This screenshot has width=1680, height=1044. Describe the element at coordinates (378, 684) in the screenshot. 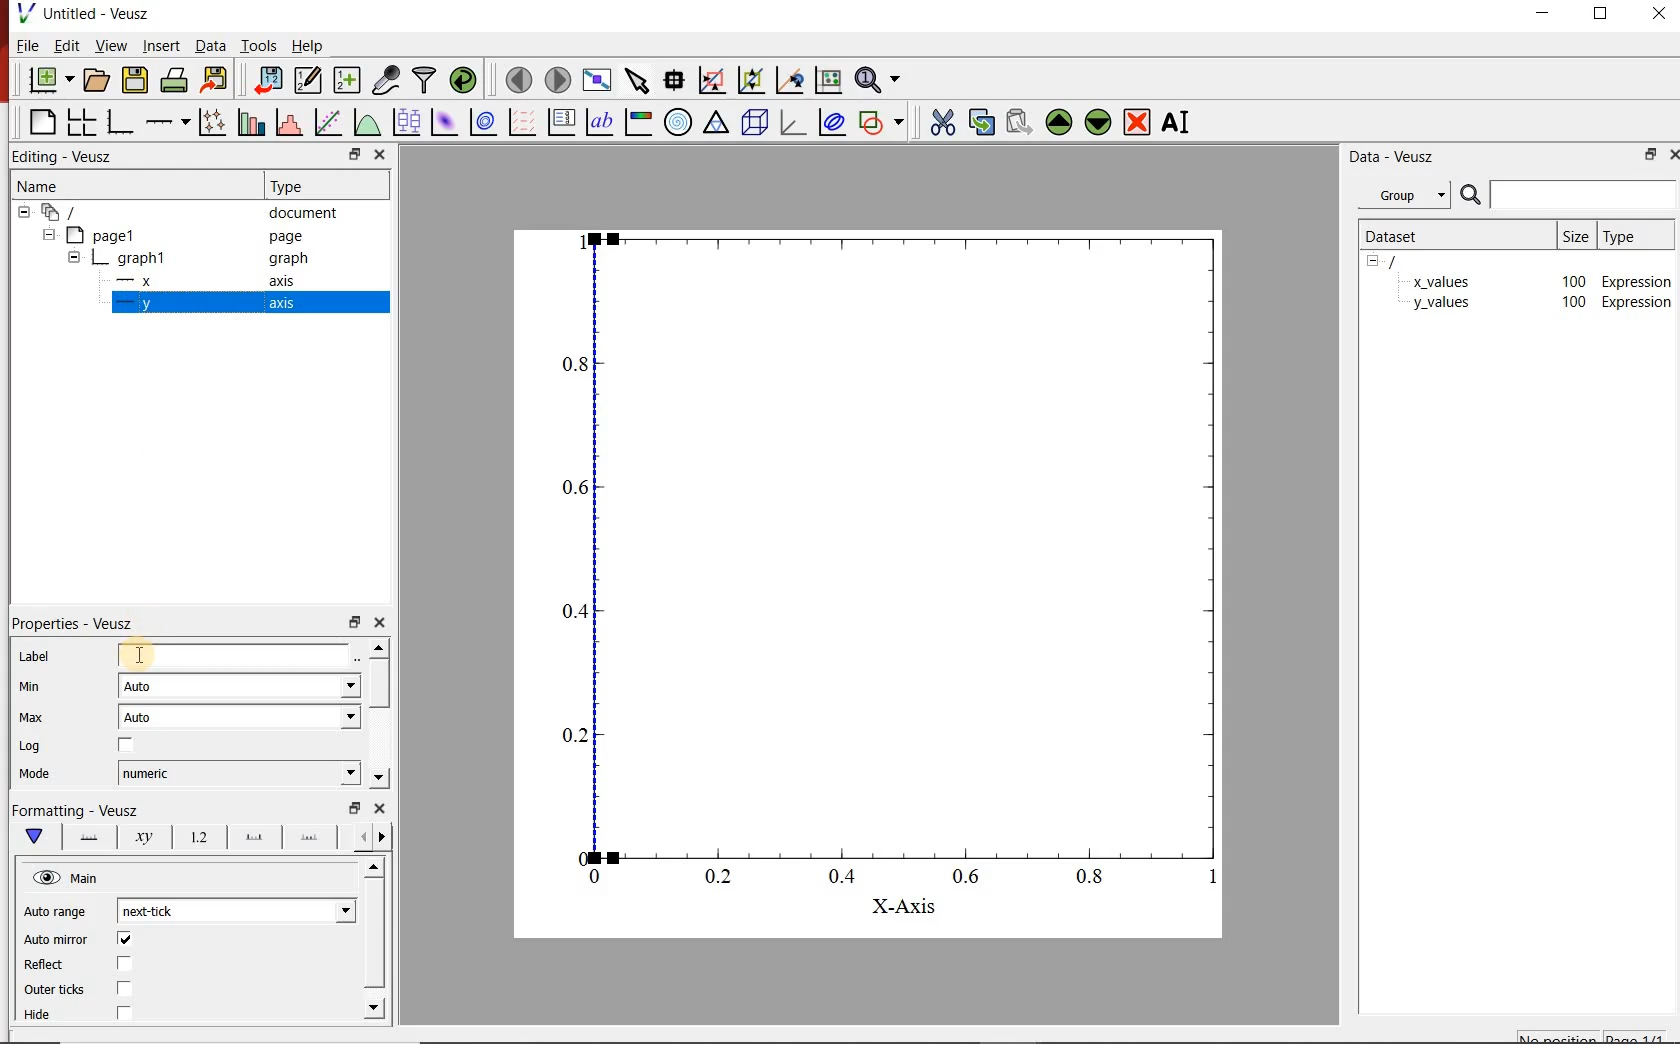

I see `vertical scrollbar` at that location.